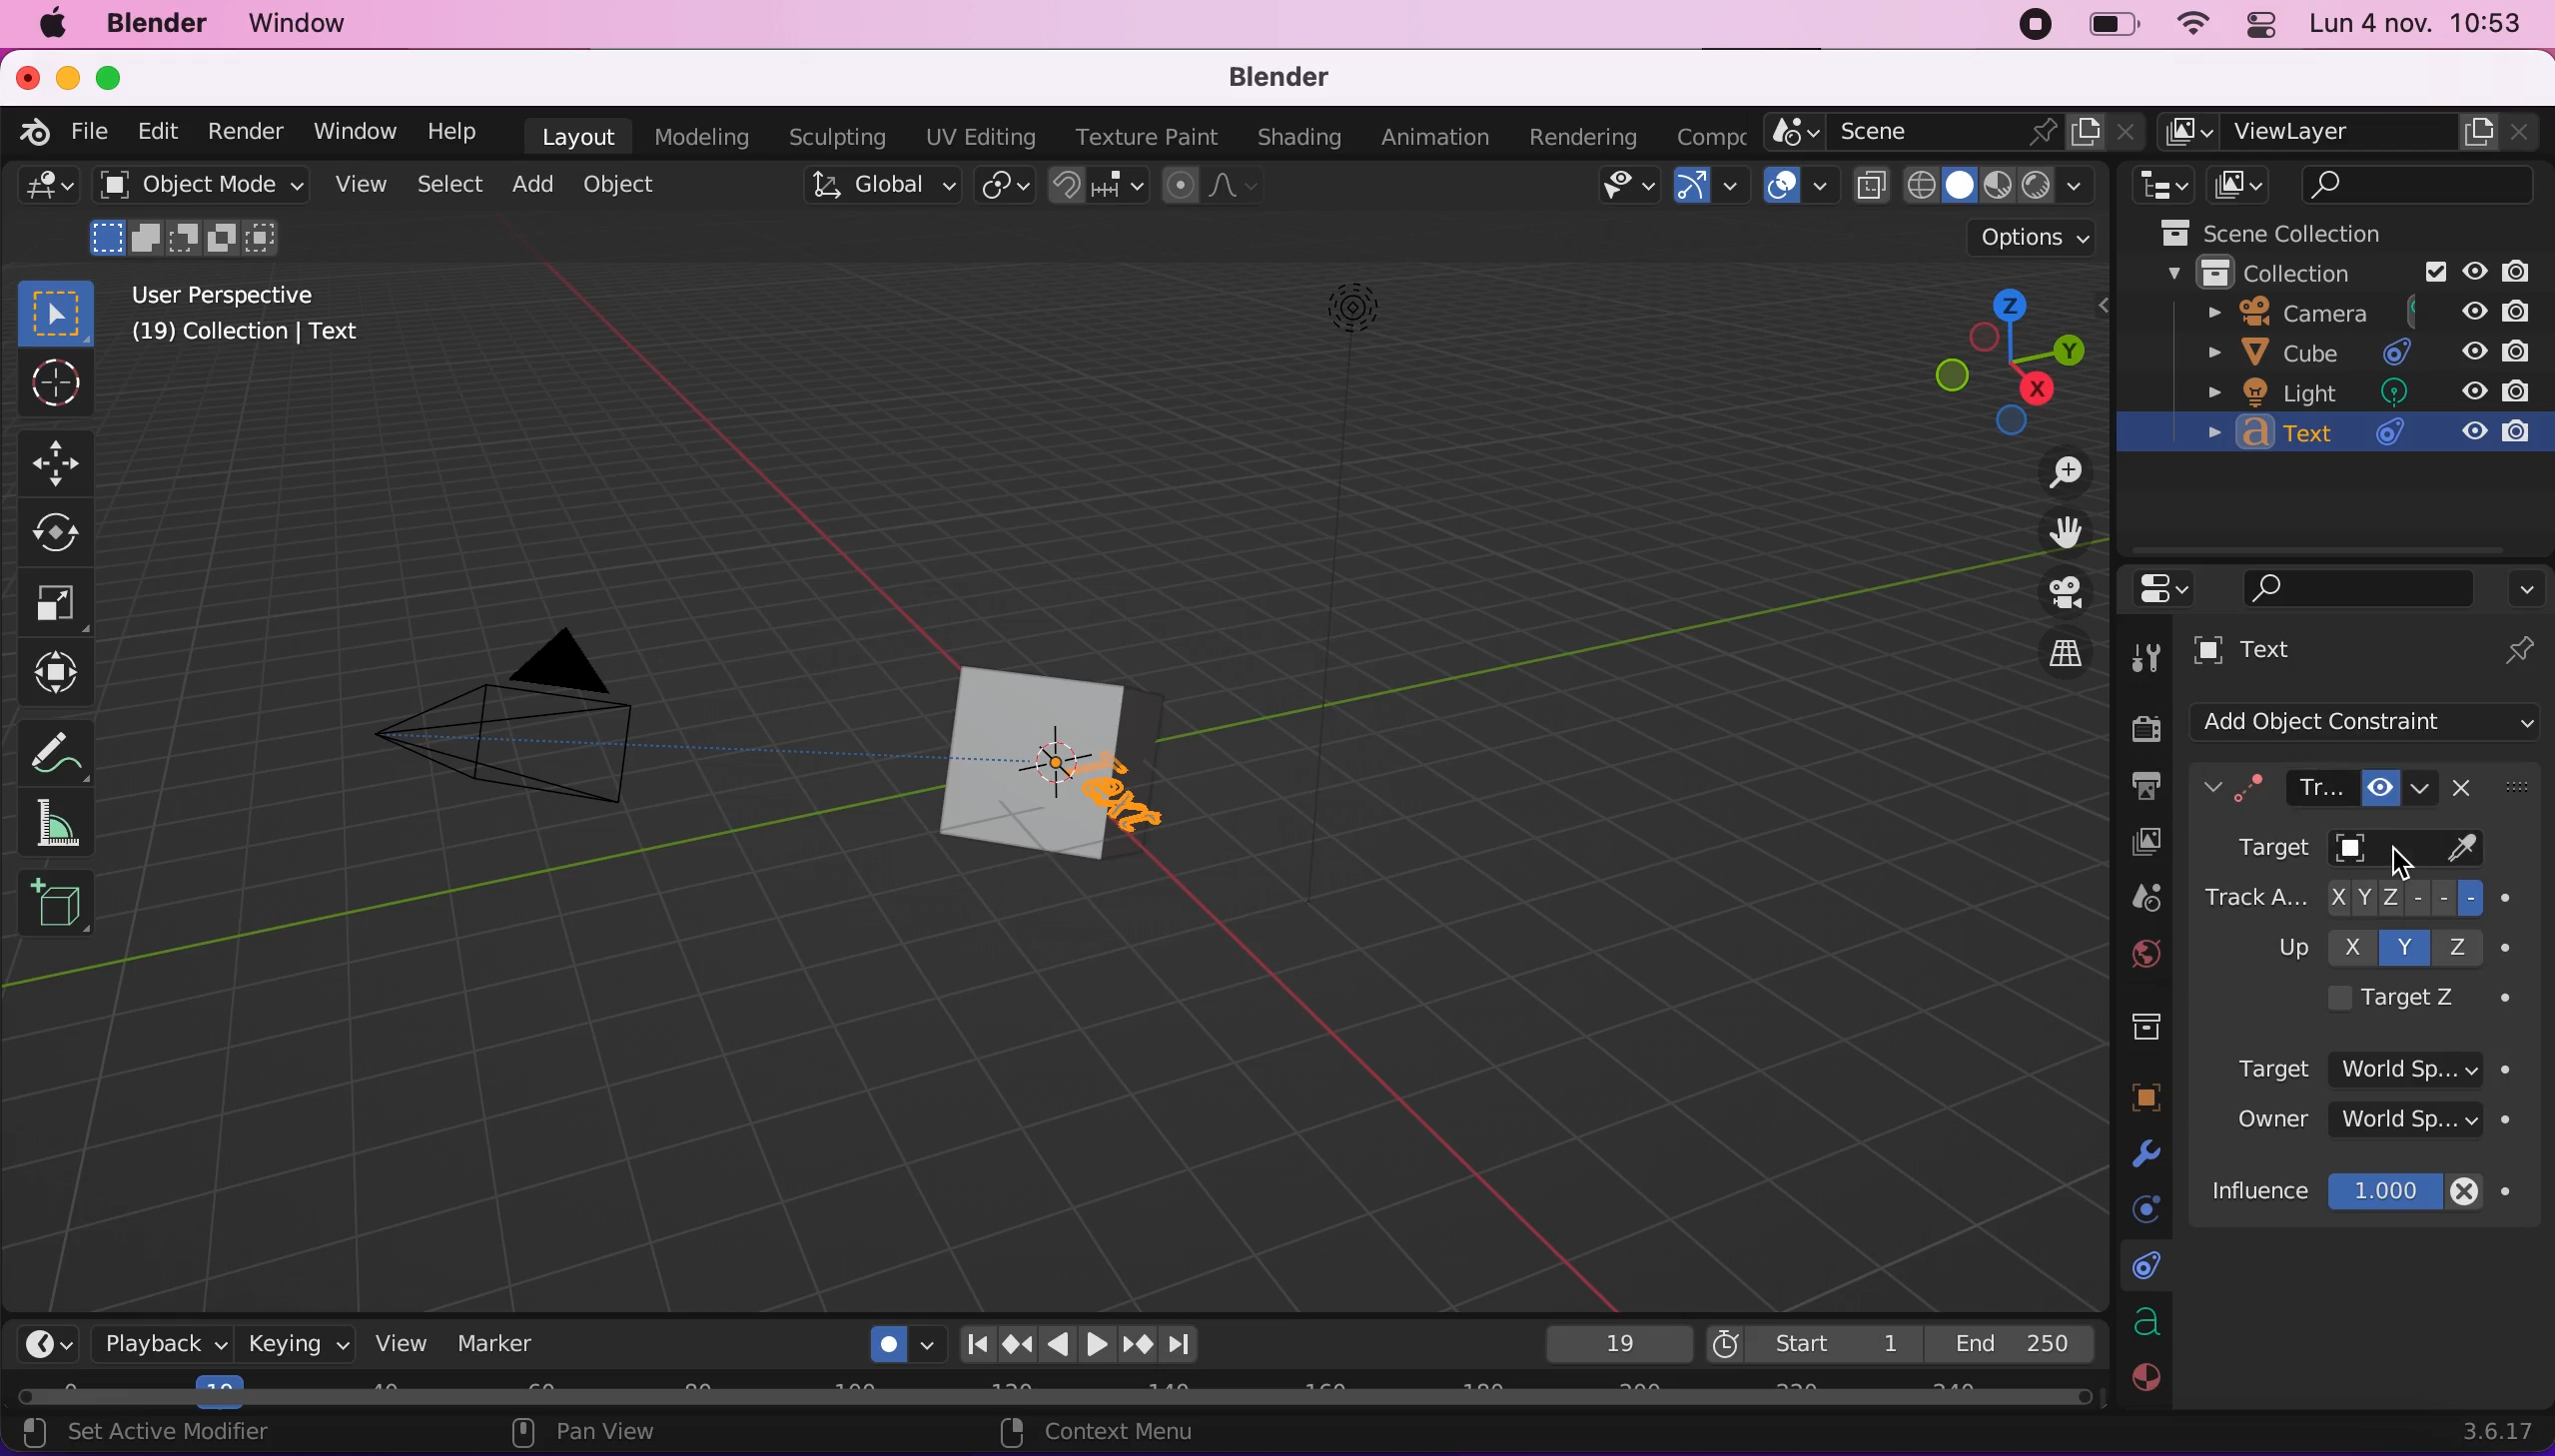 This screenshot has height=1456, width=2555. What do you see at coordinates (2311, 852) in the screenshot?
I see `target` at bounding box center [2311, 852].